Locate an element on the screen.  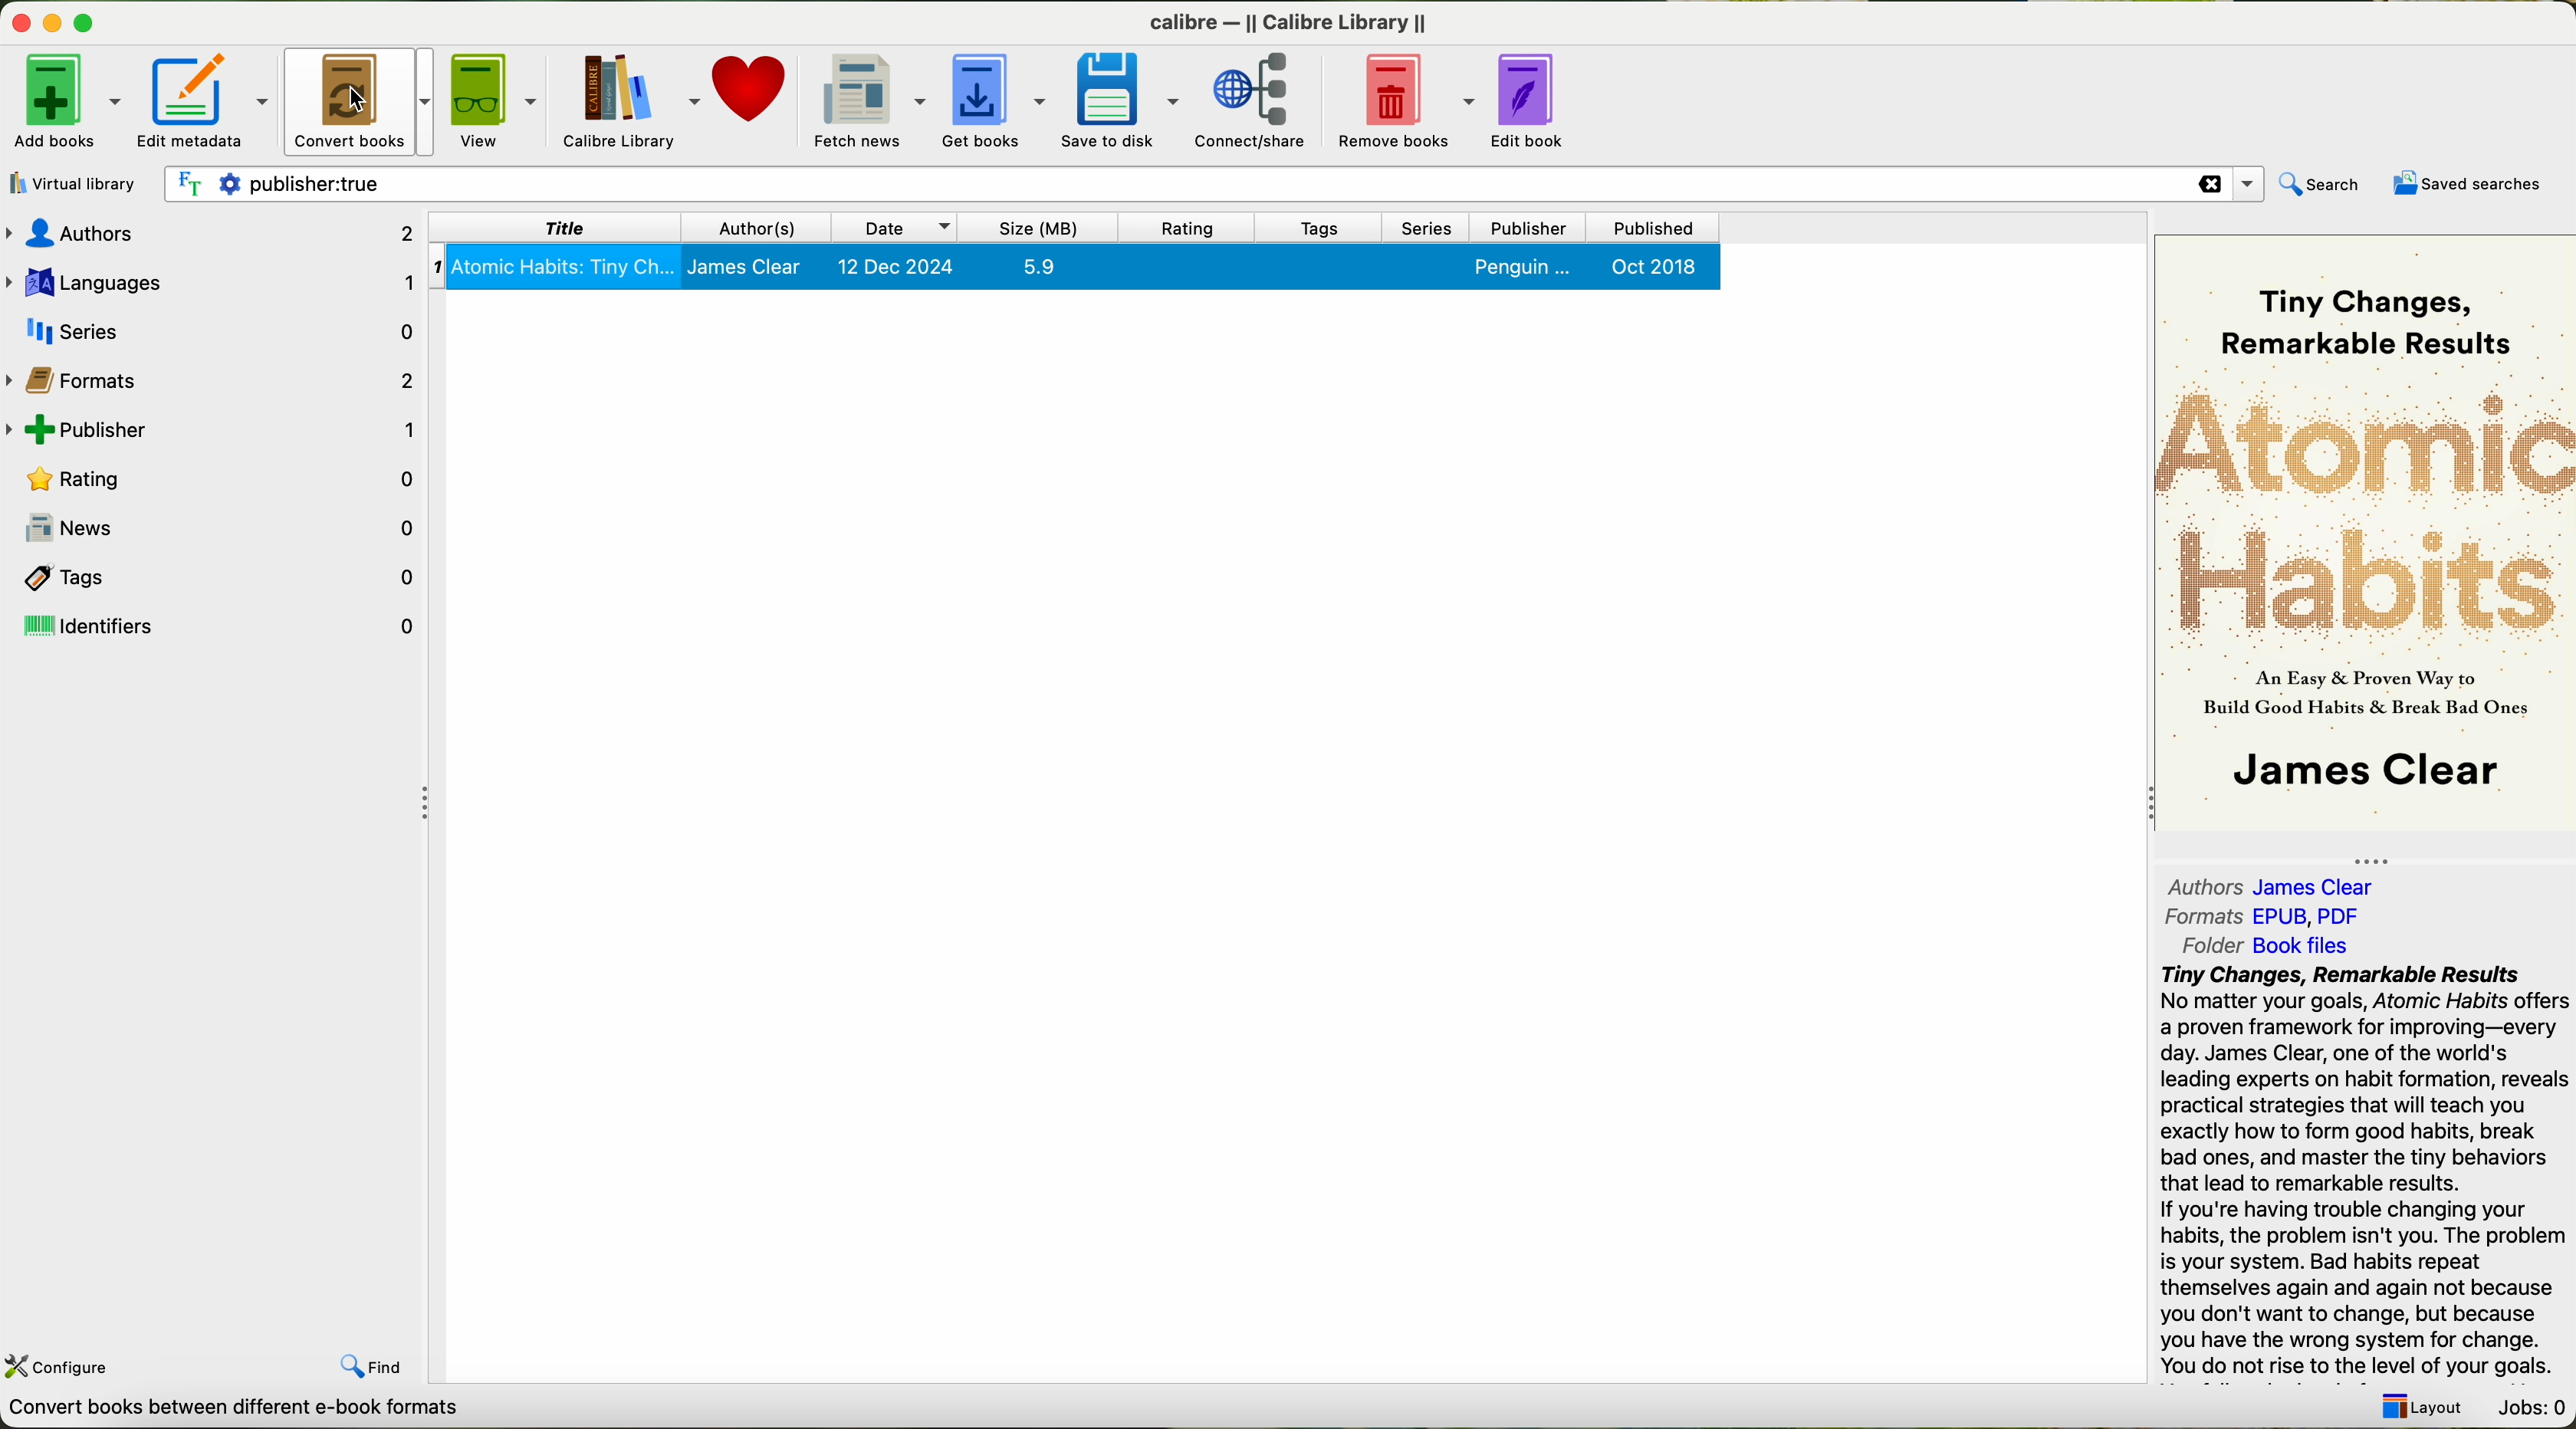
search is located at coordinates (2323, 183).